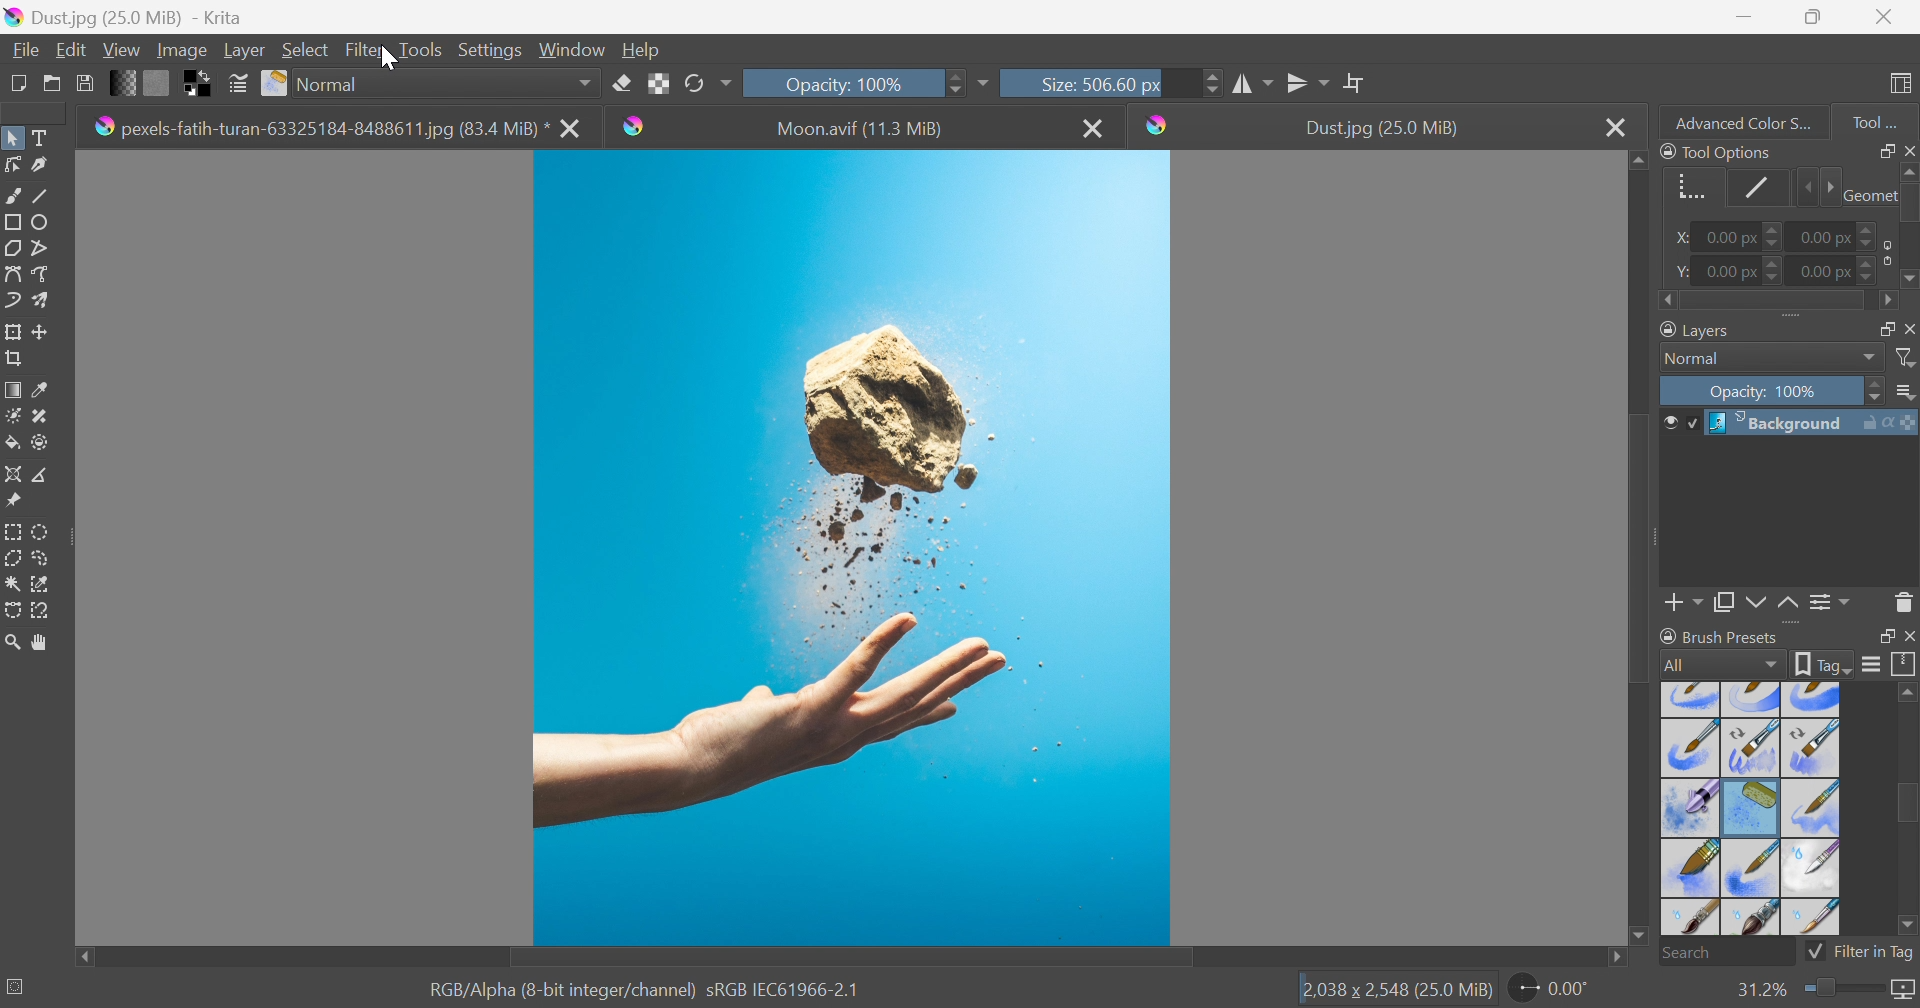  What do you see at coordinates (45, 138) in the screenshot?
I see `Text tool` at bounding box center [45, 138].